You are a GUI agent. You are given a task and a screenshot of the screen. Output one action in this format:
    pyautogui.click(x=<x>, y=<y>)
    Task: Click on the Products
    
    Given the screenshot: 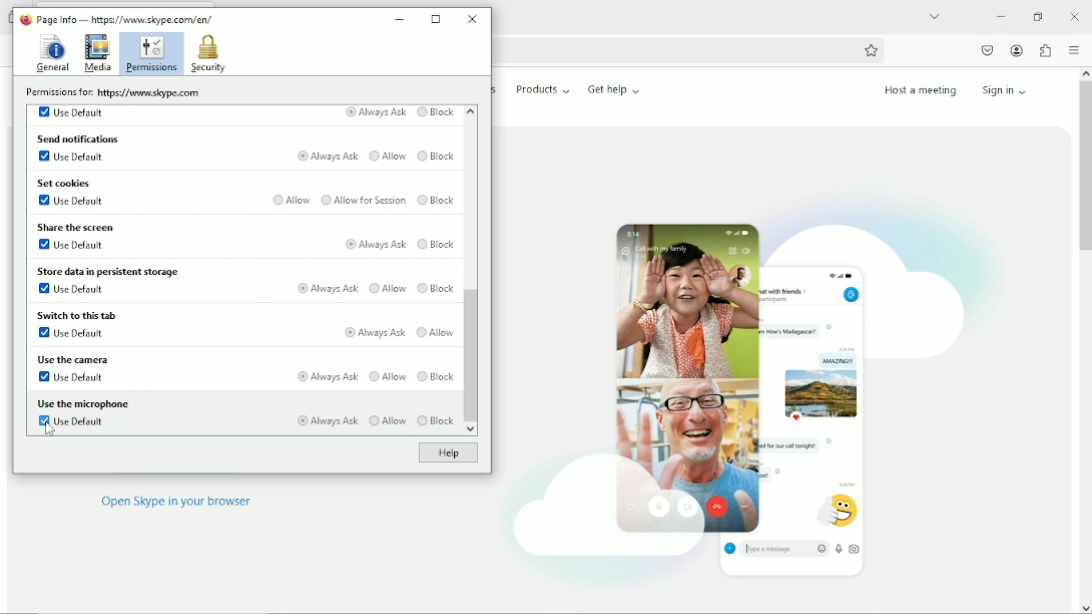 What is the action you would take?
    pyautogui.click(x=543, y=89)
    